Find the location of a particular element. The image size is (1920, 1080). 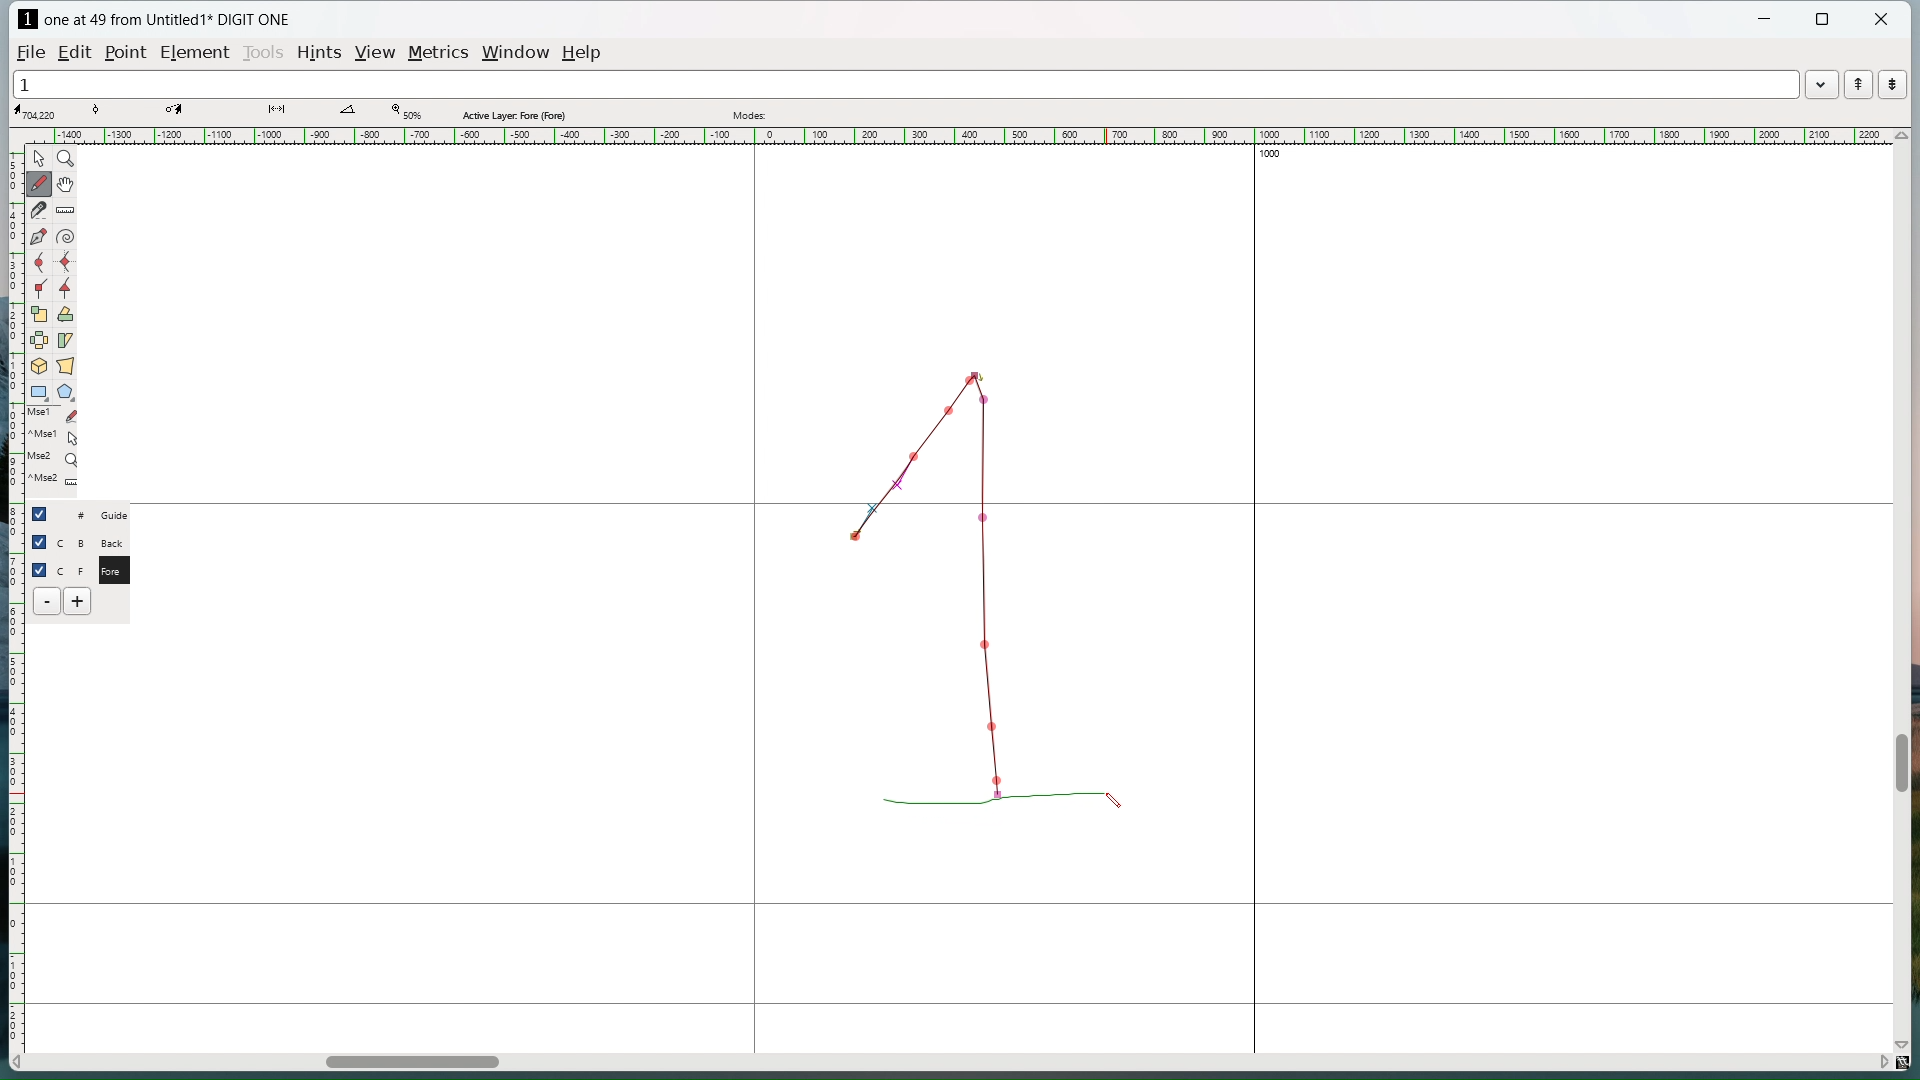

angle between lines is located at coordinates (359, 113).